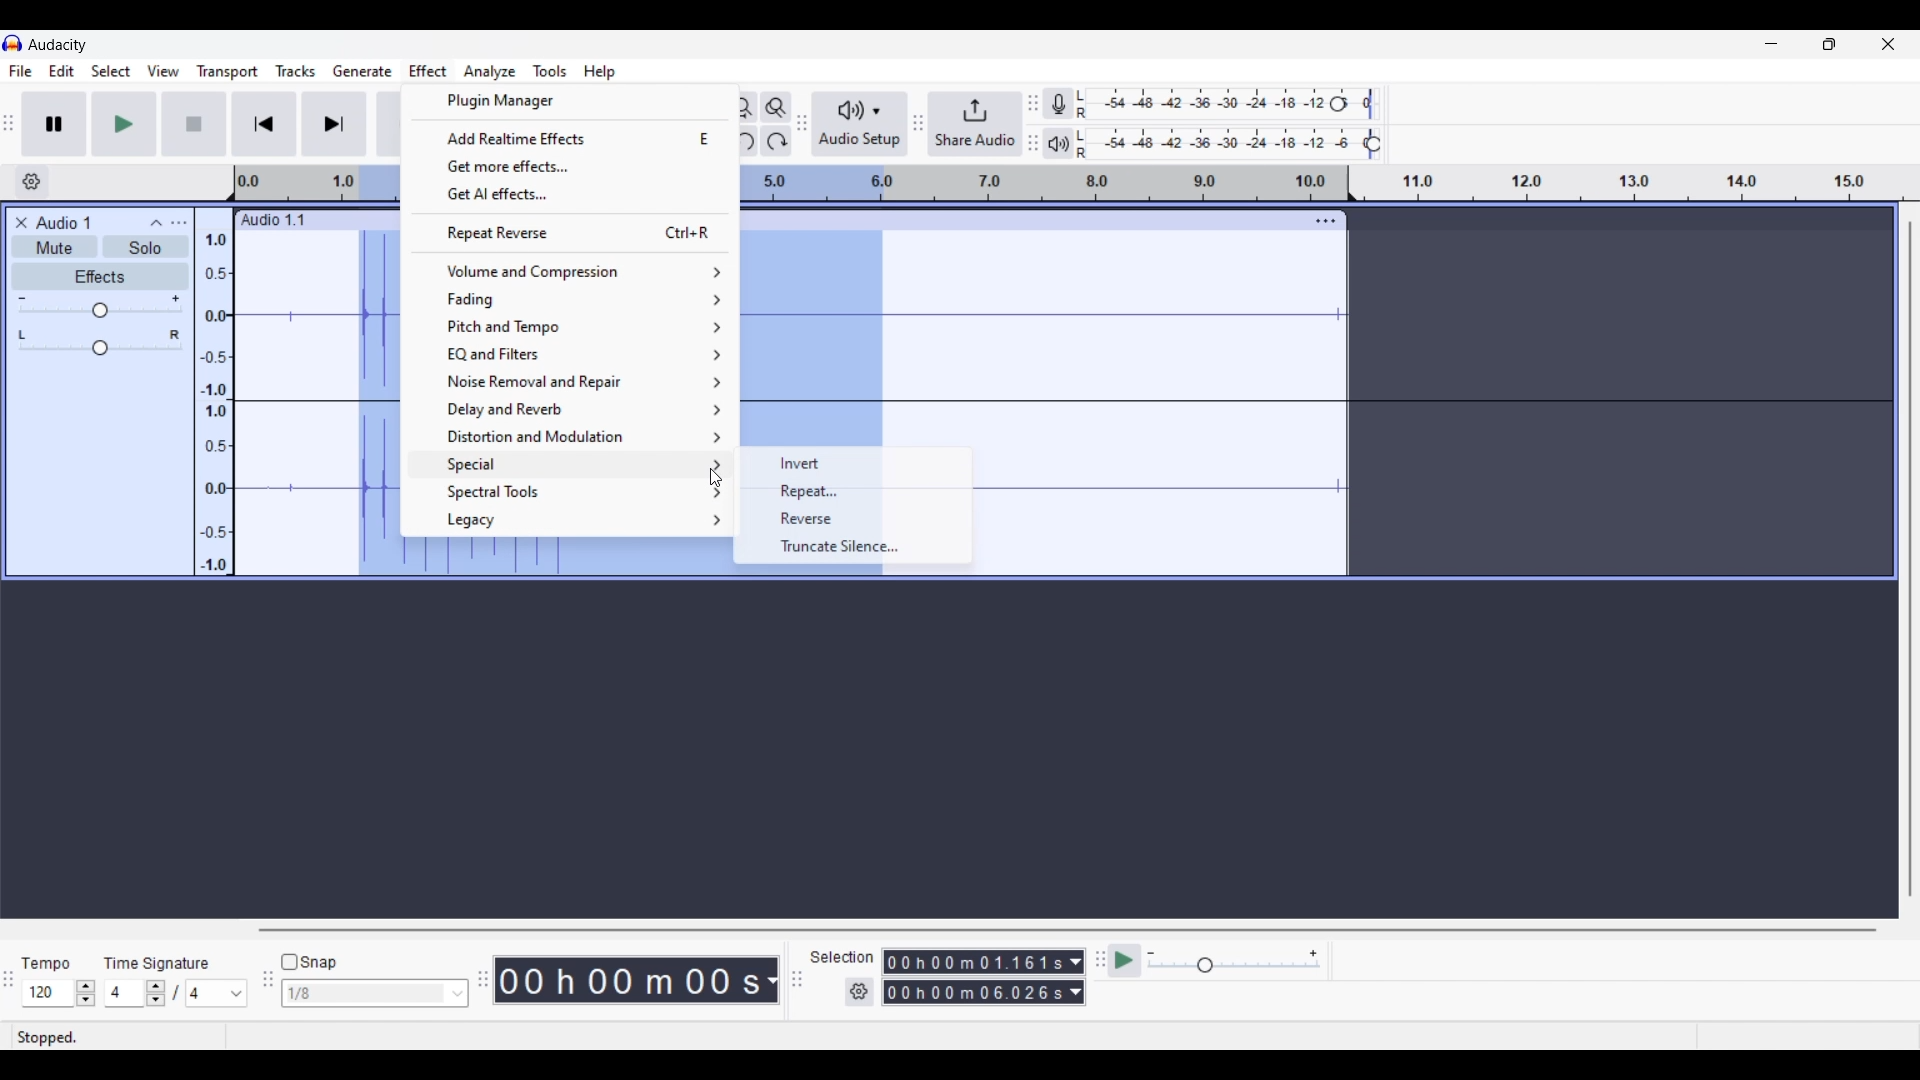 This screenshot has width=1920, height=1080. What do you see at coordinates (155, 993) in the screenshot?
I see `Increase/Decrease time signature` at bounding box center [155, 993].